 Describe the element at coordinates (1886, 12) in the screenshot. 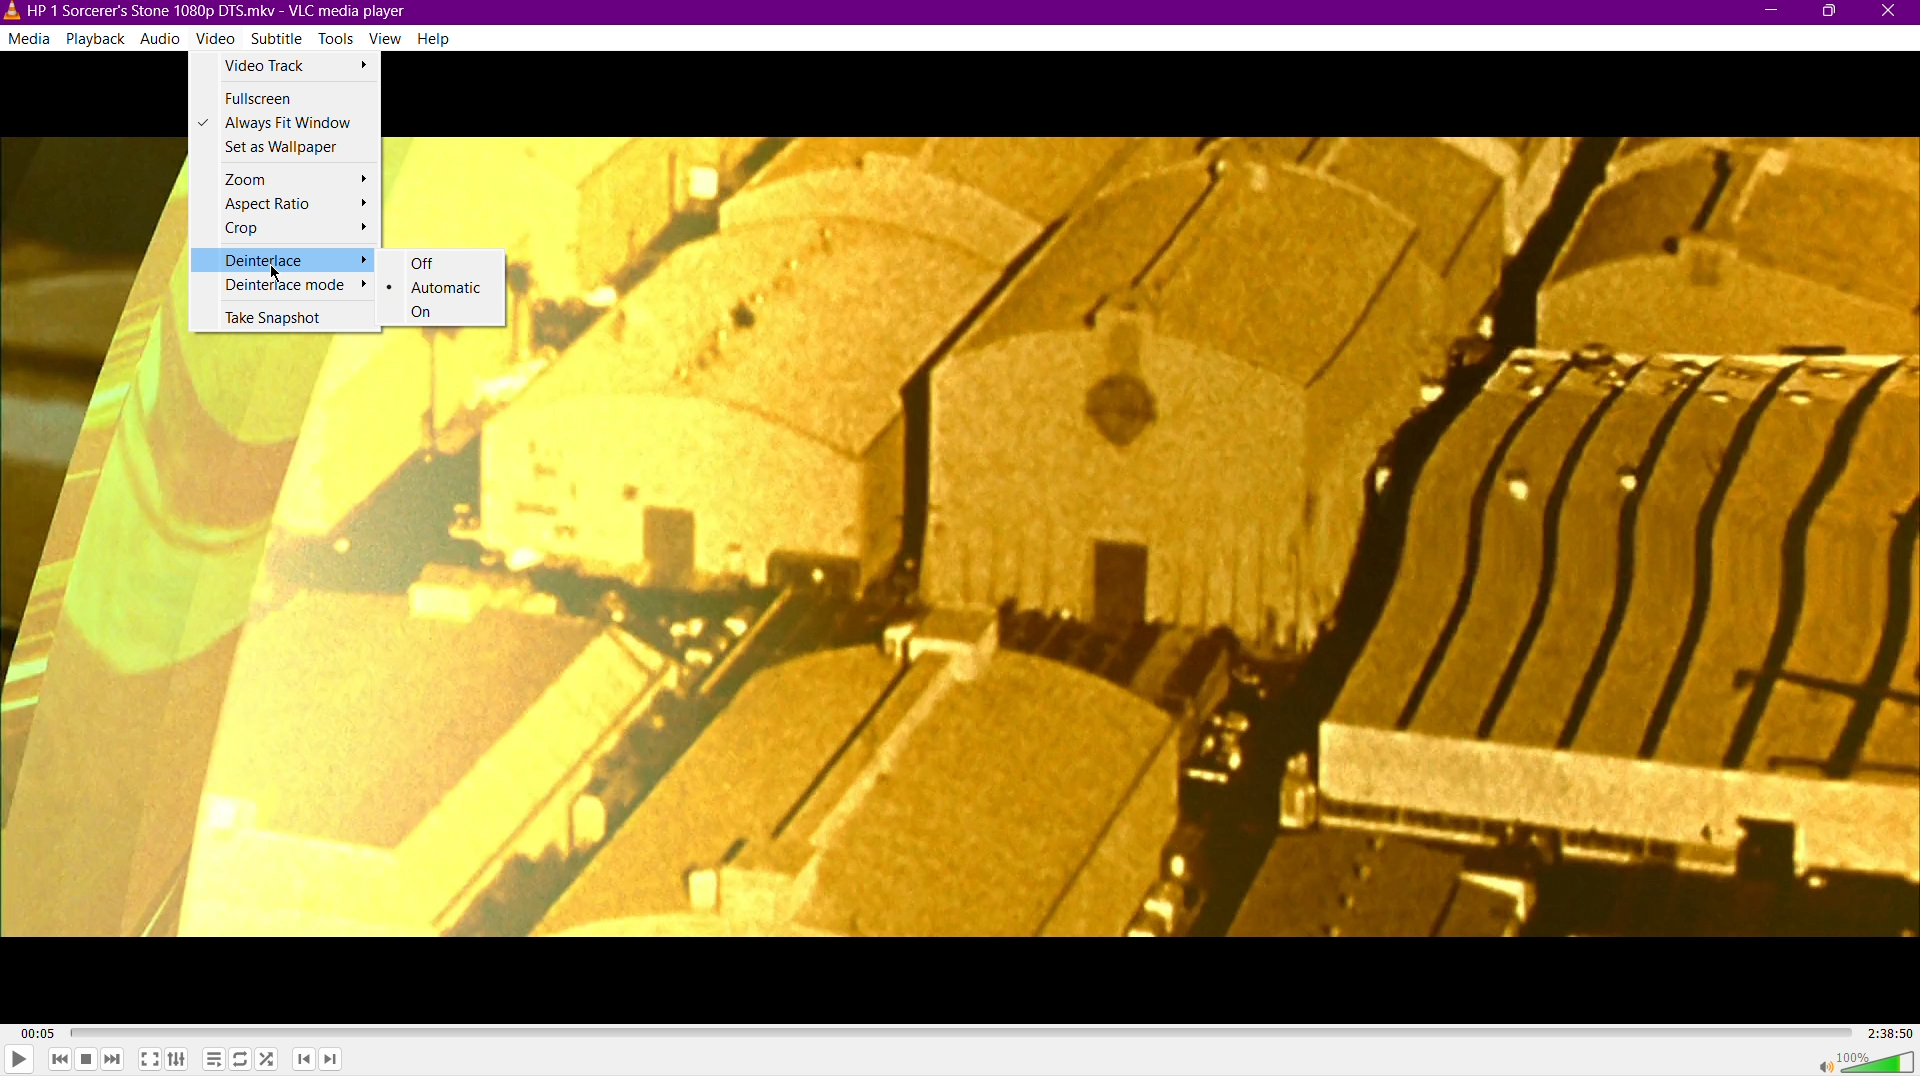

I see `Close` at that location.